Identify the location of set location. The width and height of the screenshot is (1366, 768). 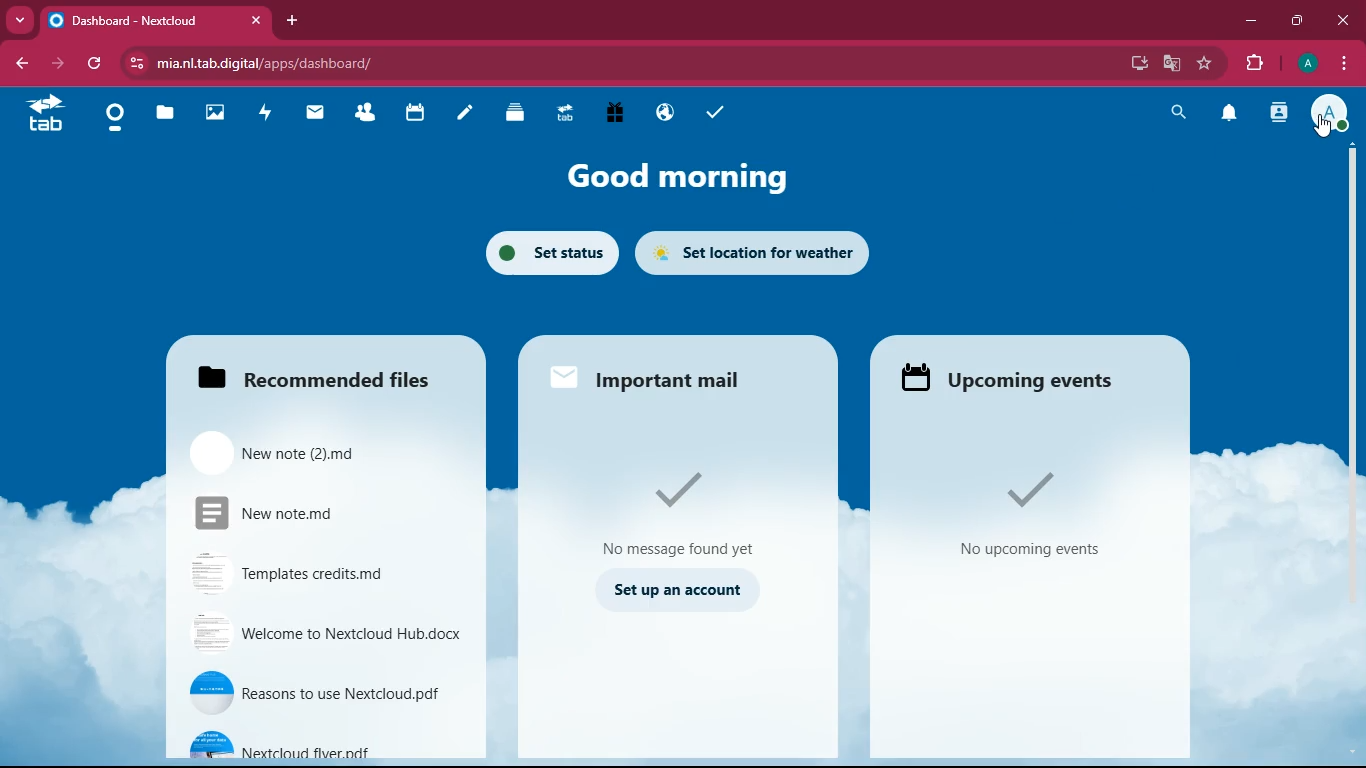
(767, 253).